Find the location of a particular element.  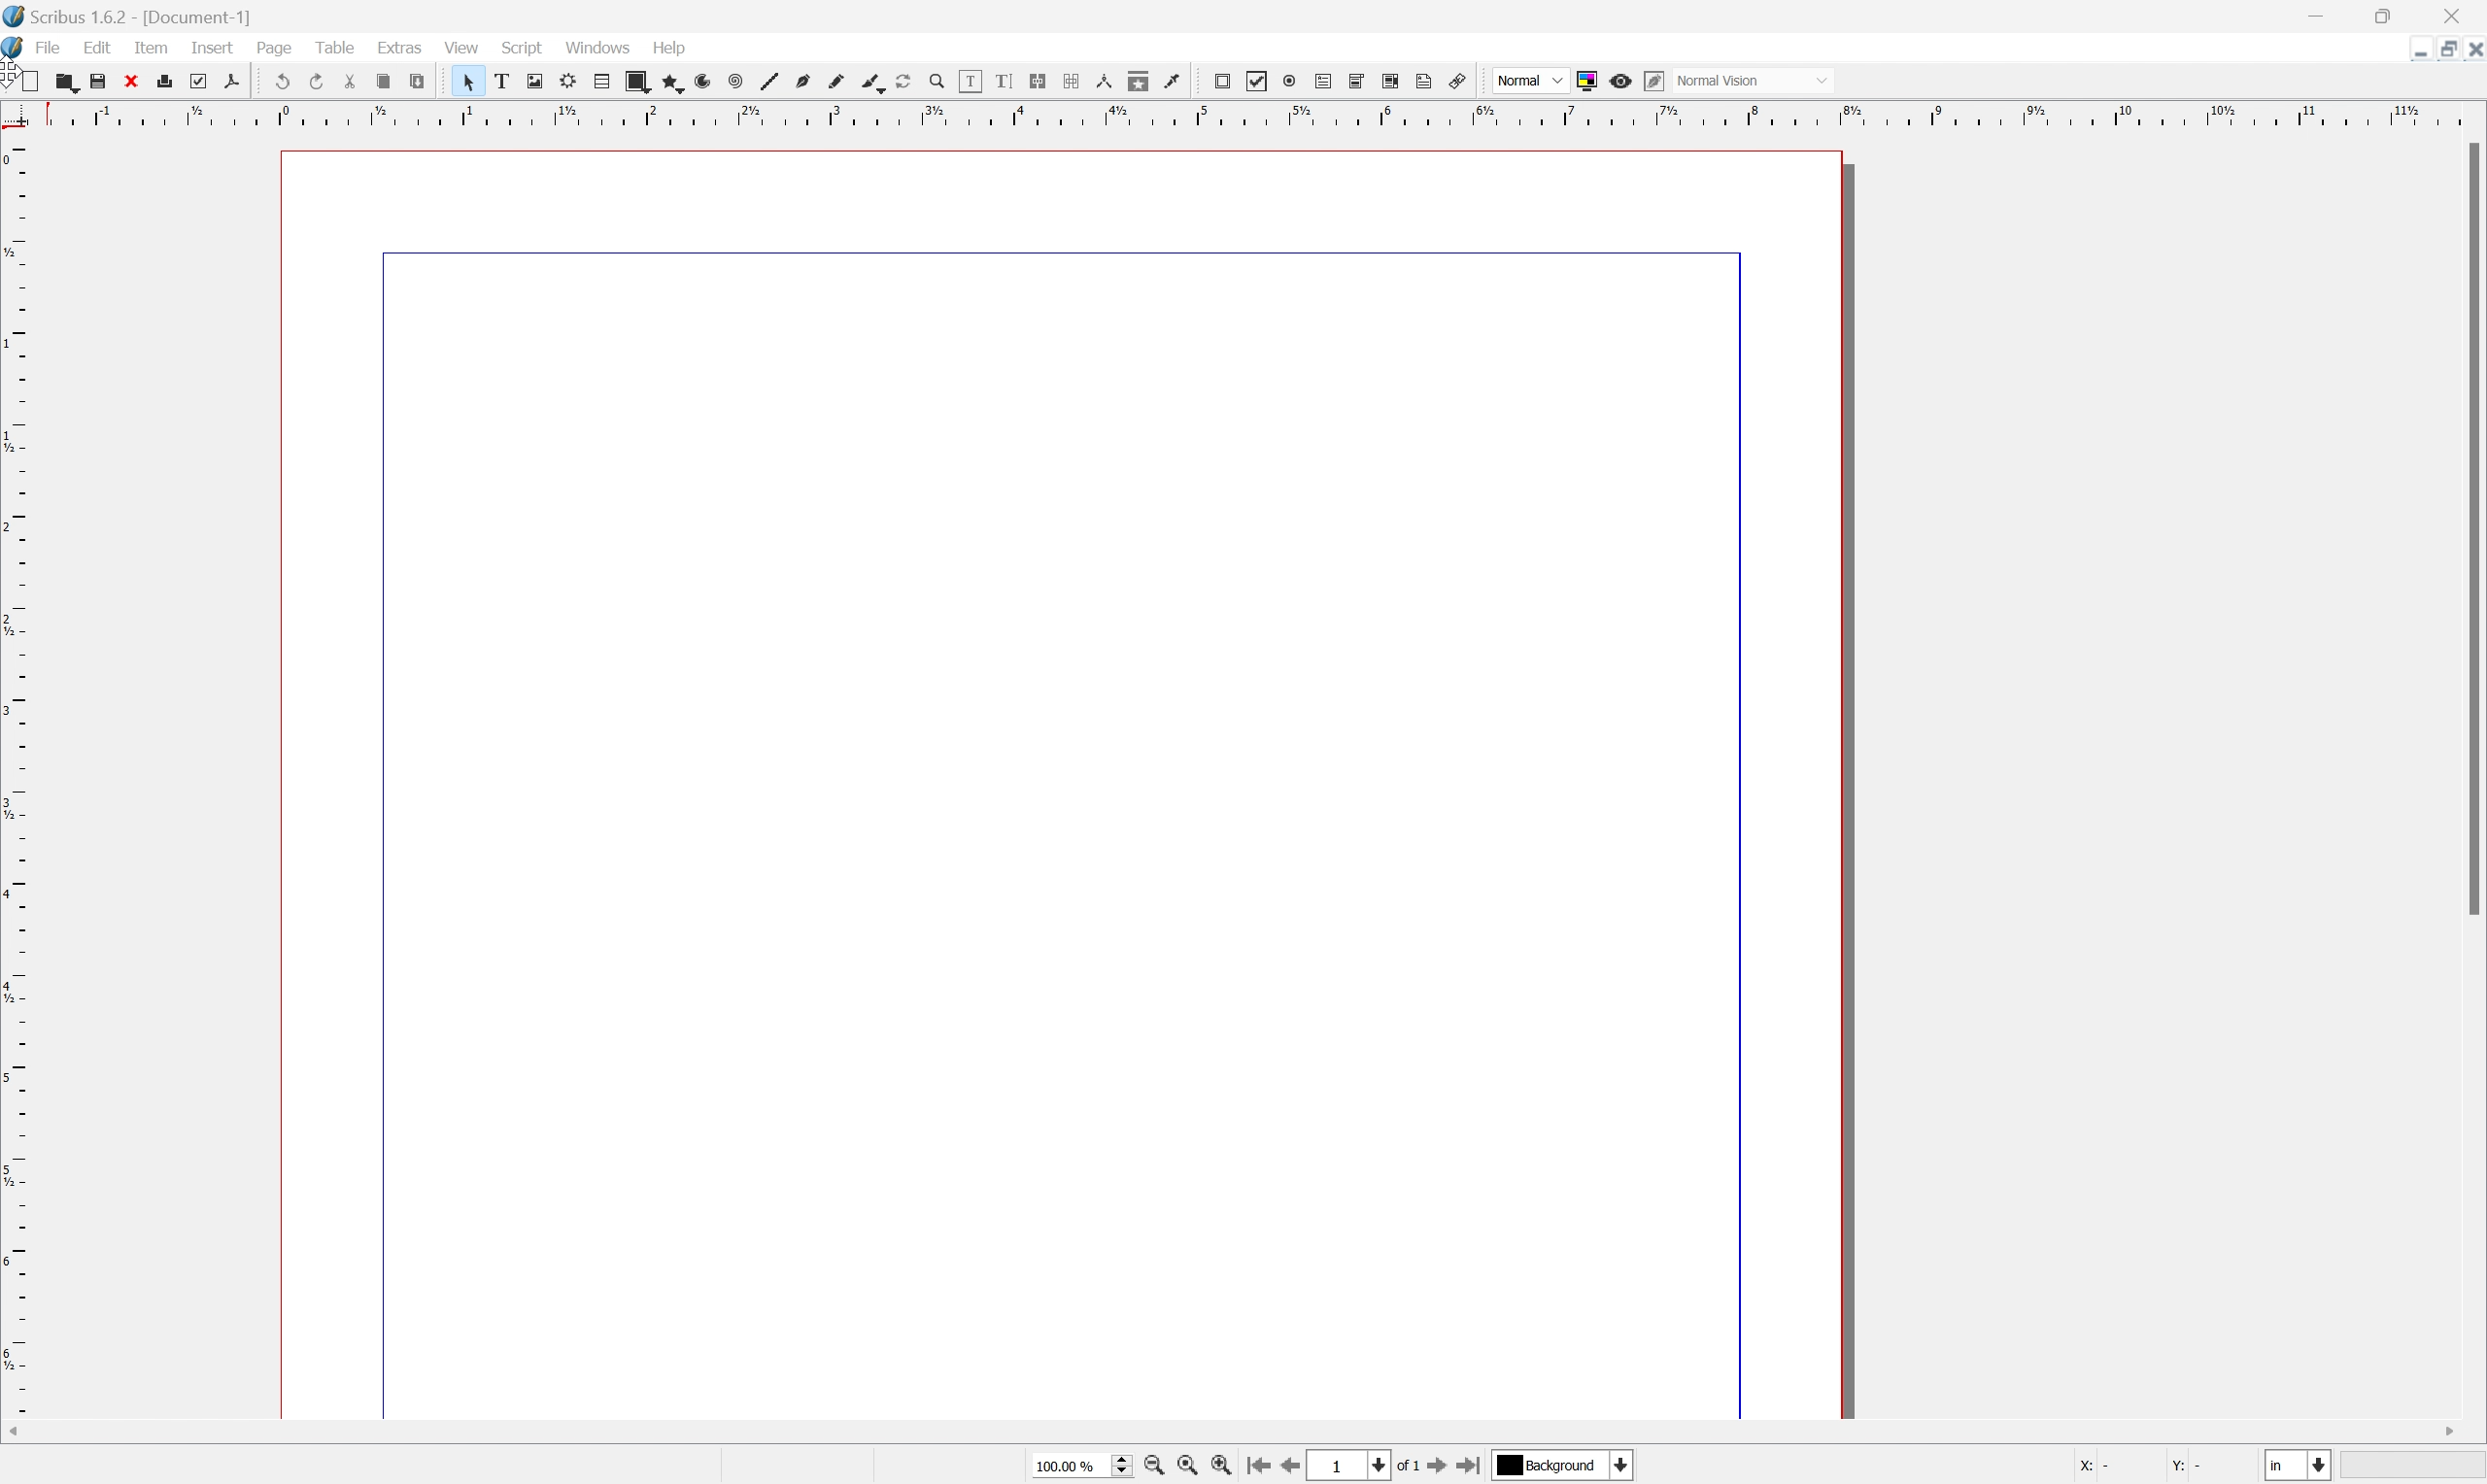

spiral is located at coordinates (735, 78).